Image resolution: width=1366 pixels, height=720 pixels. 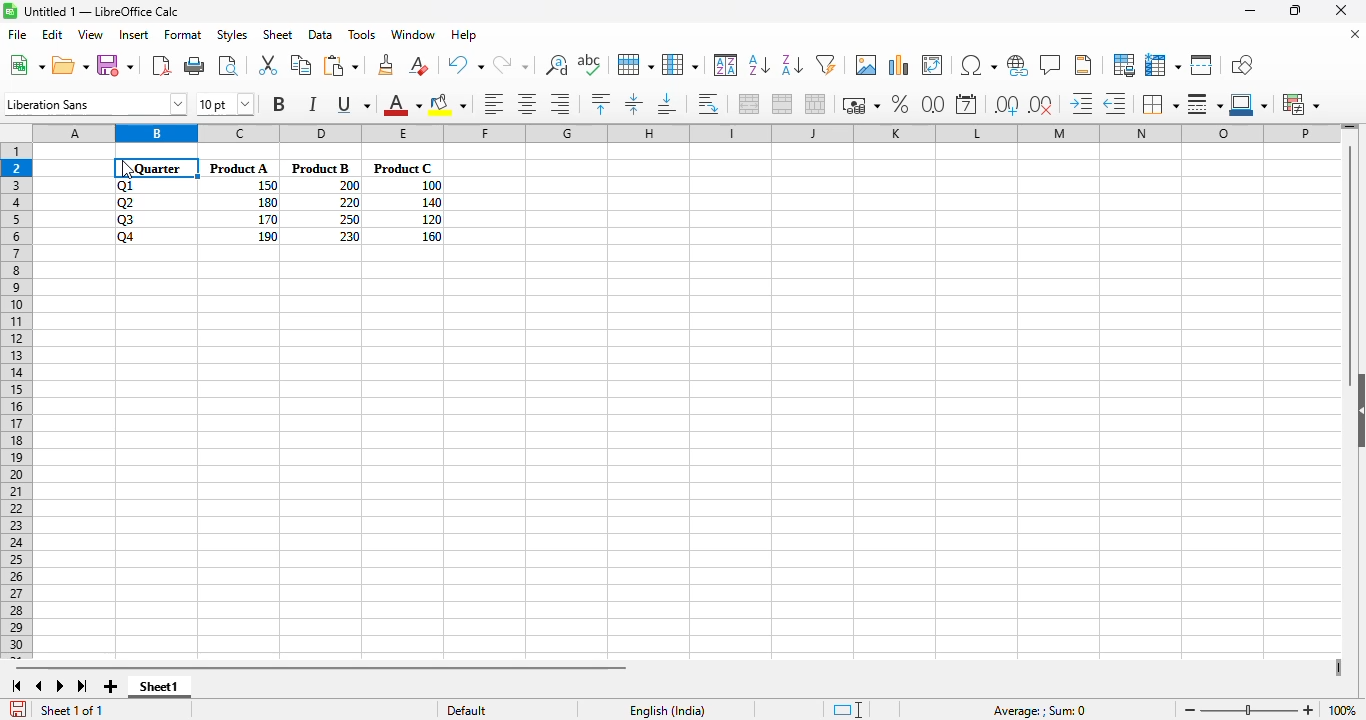 What do you see at coordinates (1251, 12) in the screenshot?
I see `minimize` at bounding box center [1251, 12].